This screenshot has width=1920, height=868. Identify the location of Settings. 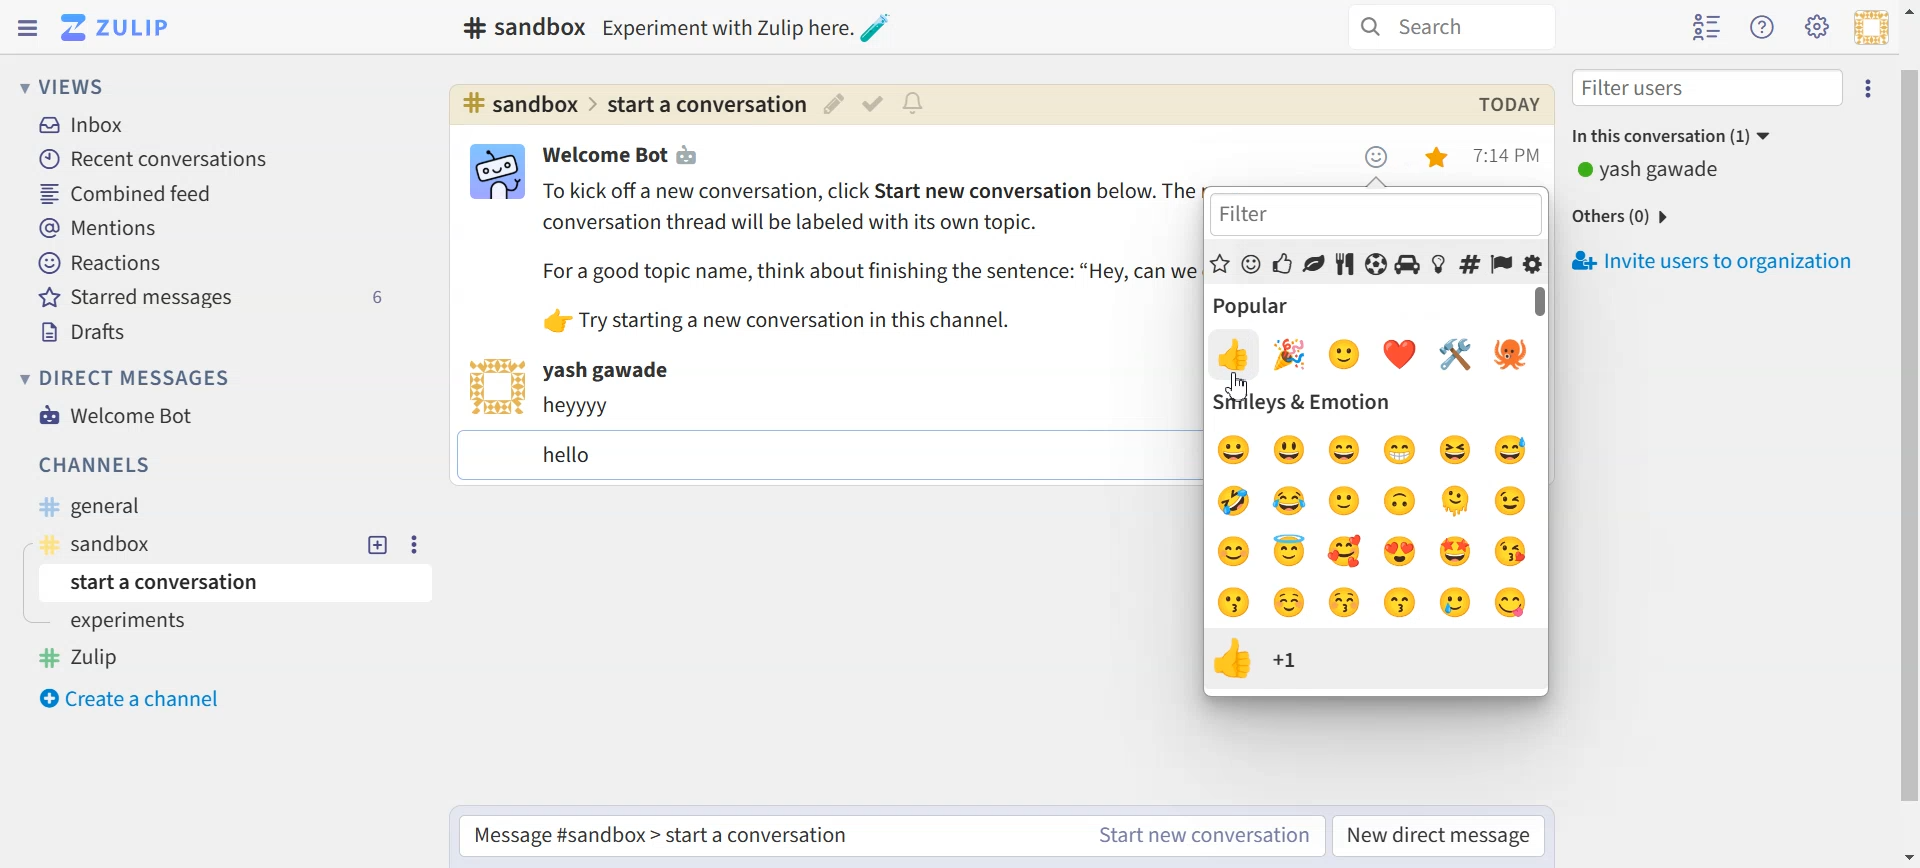
(1410, 158).